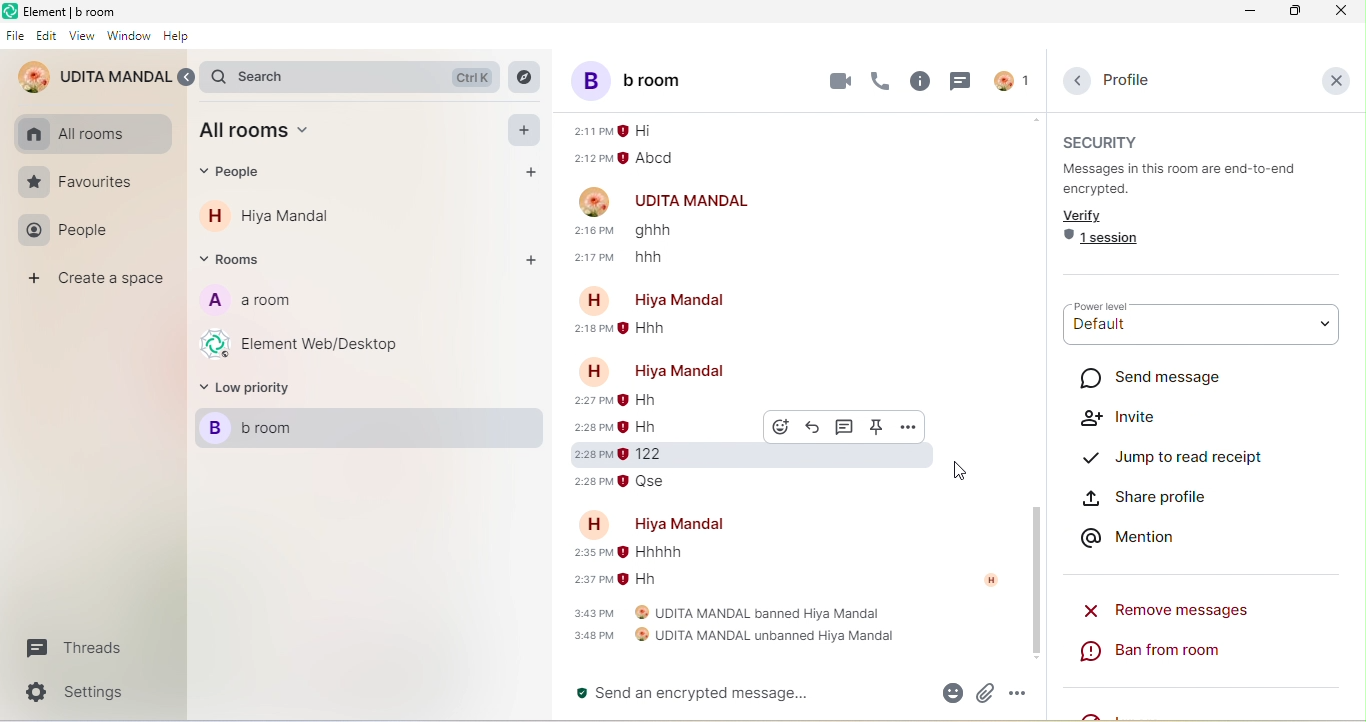 The height and width of the screenshot is (722, 1366). I want to click on a room, so click(247, 303).